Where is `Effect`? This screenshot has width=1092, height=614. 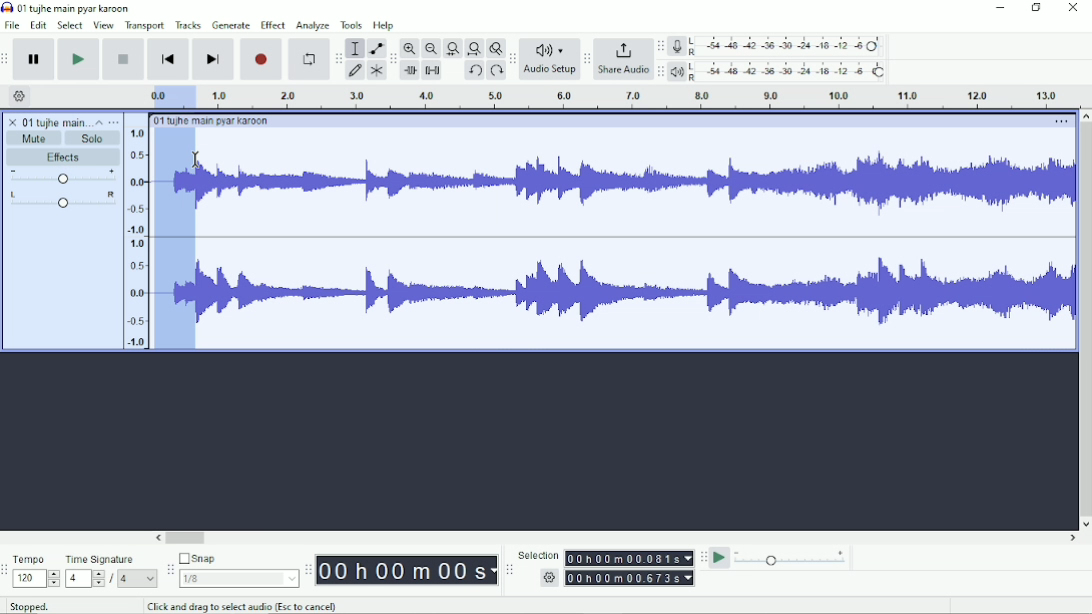 Effect is located at coordinates (272, 24).